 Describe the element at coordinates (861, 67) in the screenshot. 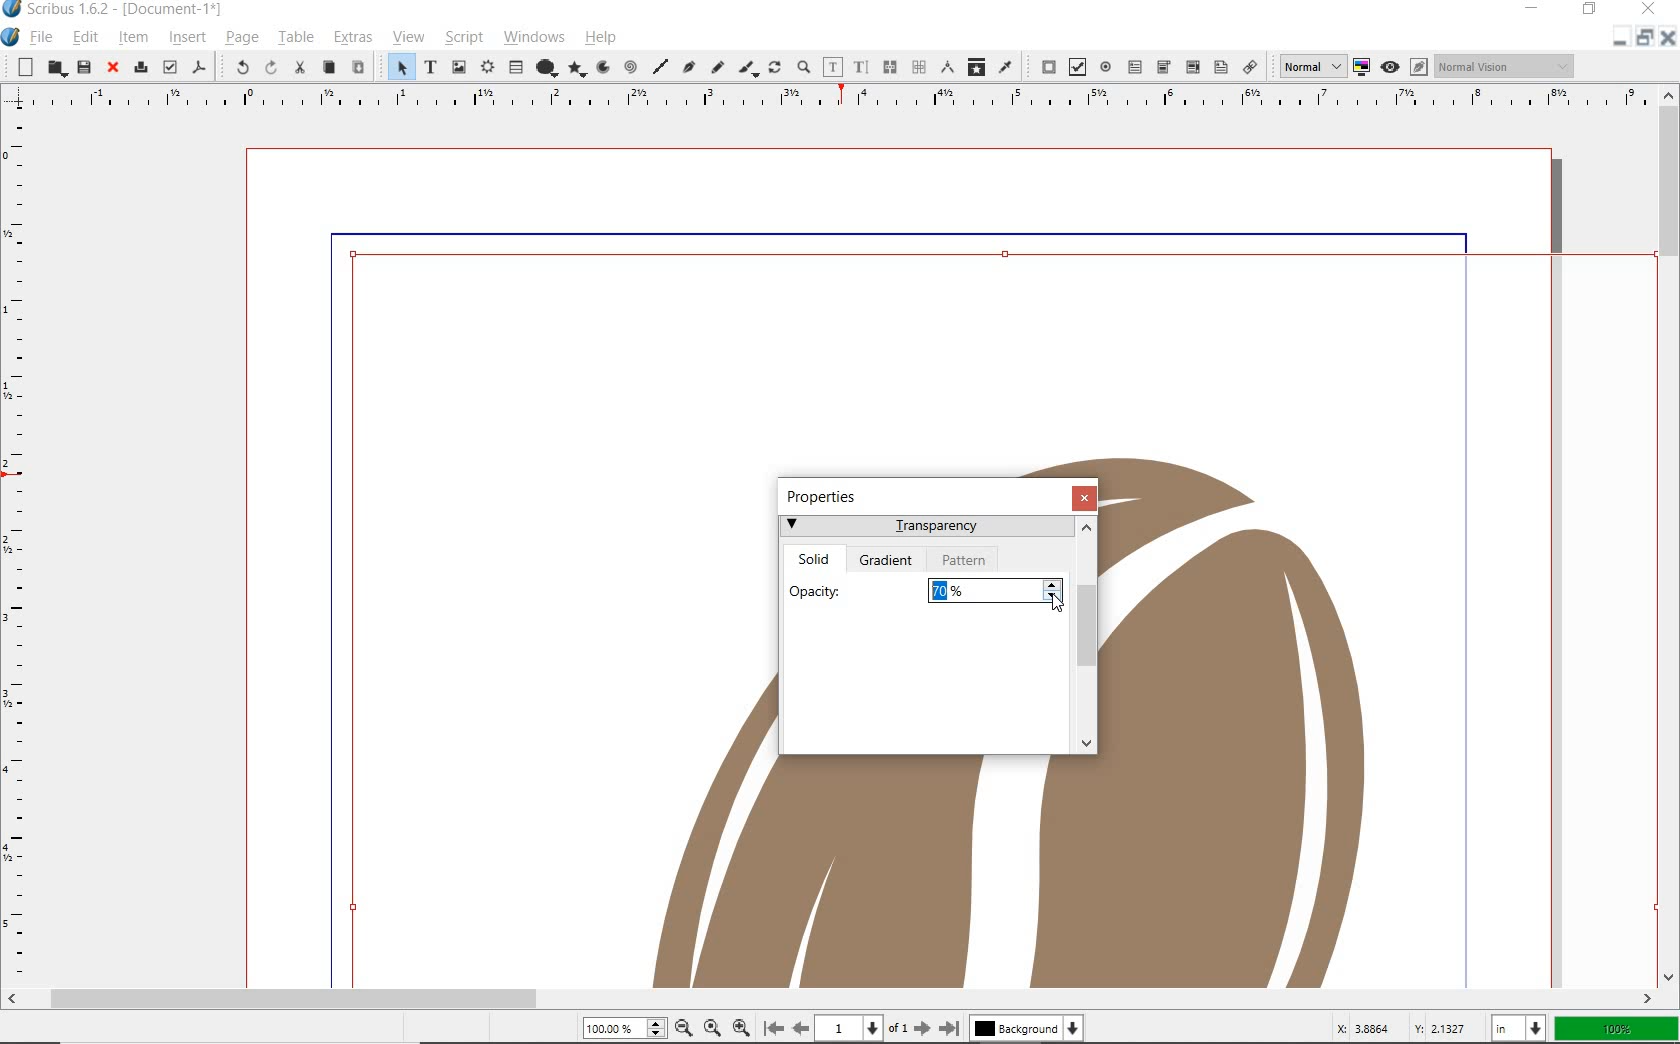

I see `edit text with story editor` at that location.